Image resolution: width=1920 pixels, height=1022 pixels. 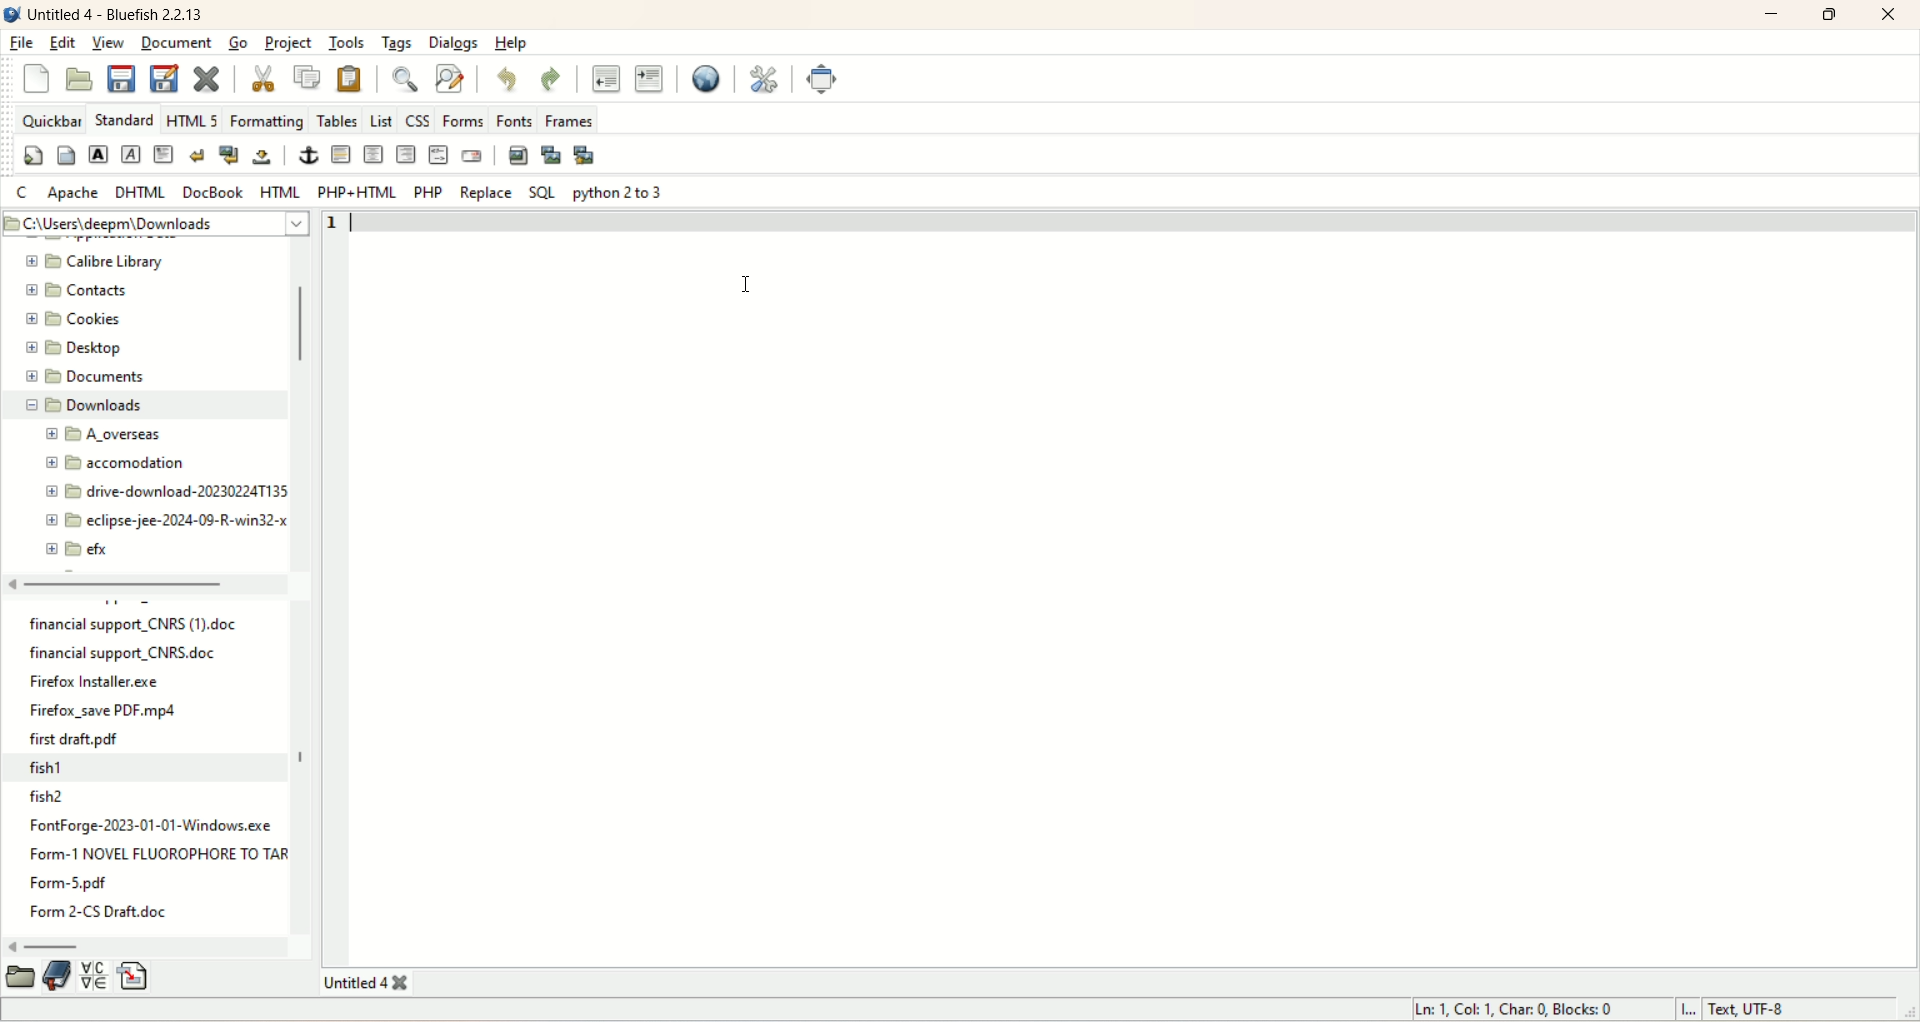 What do you see at coordinates (823, 76) in the screenshot?
I see `full screen` at bounding box center [823, 76].